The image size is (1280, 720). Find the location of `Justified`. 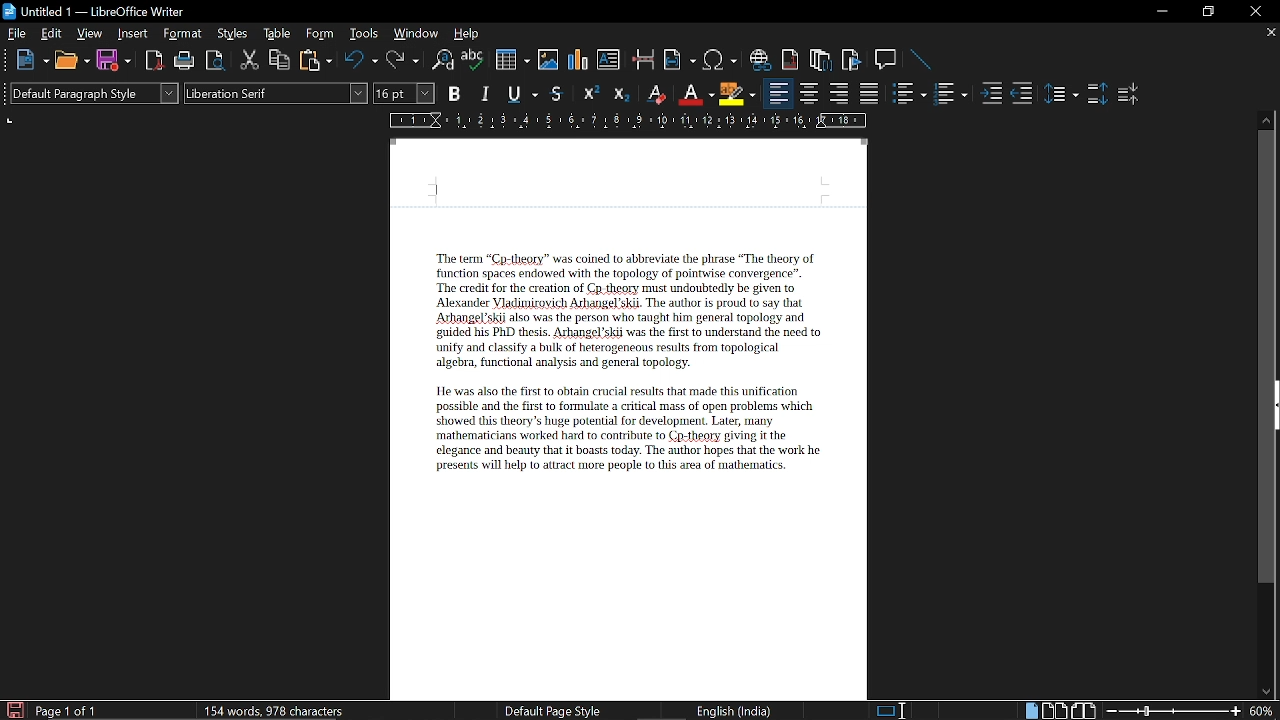

Justified is located at coordinates (870, 94).